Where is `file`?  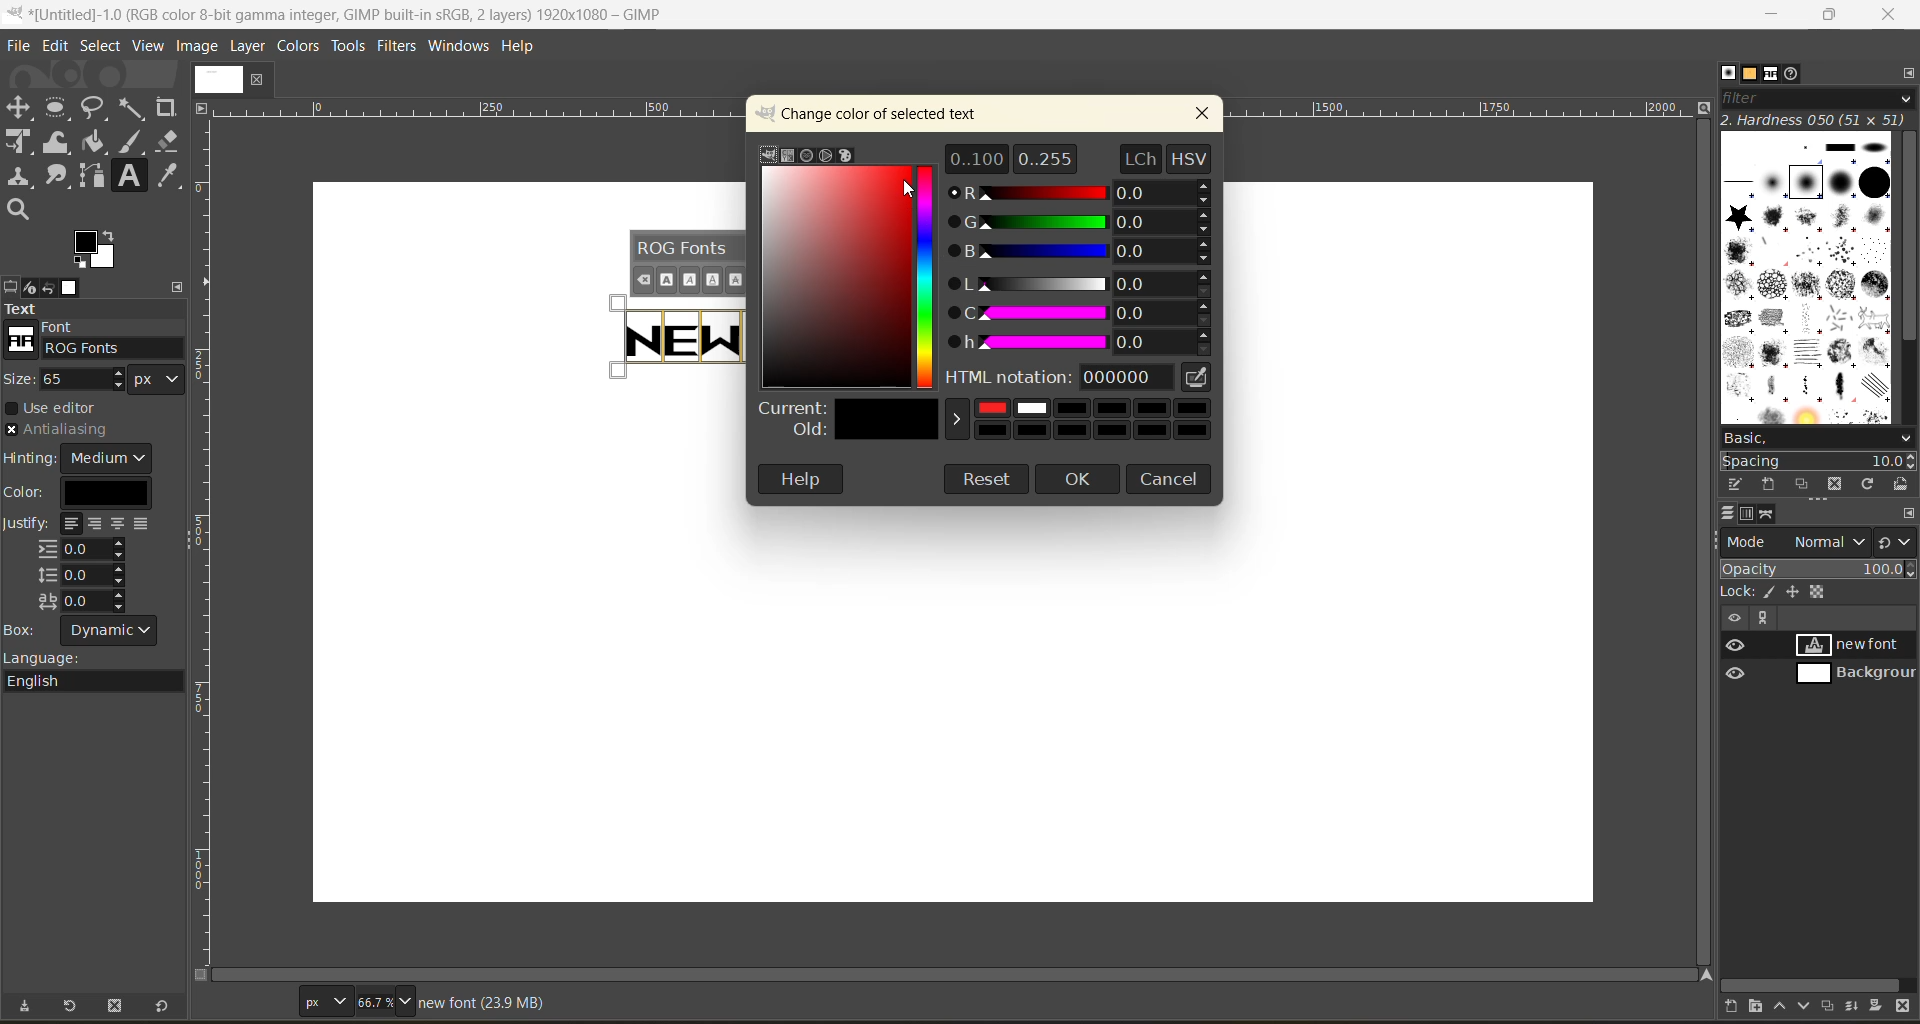 file is located at coordinates (22, 42).